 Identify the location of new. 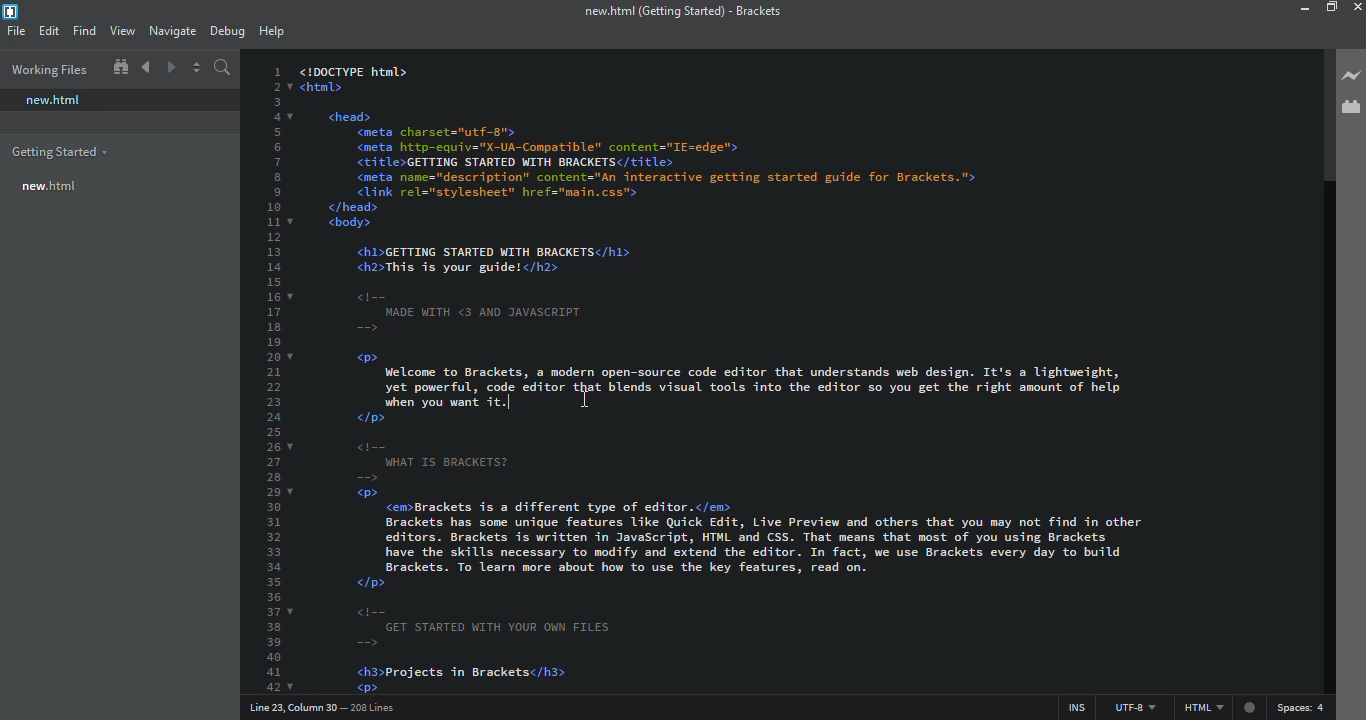
(51, 99).